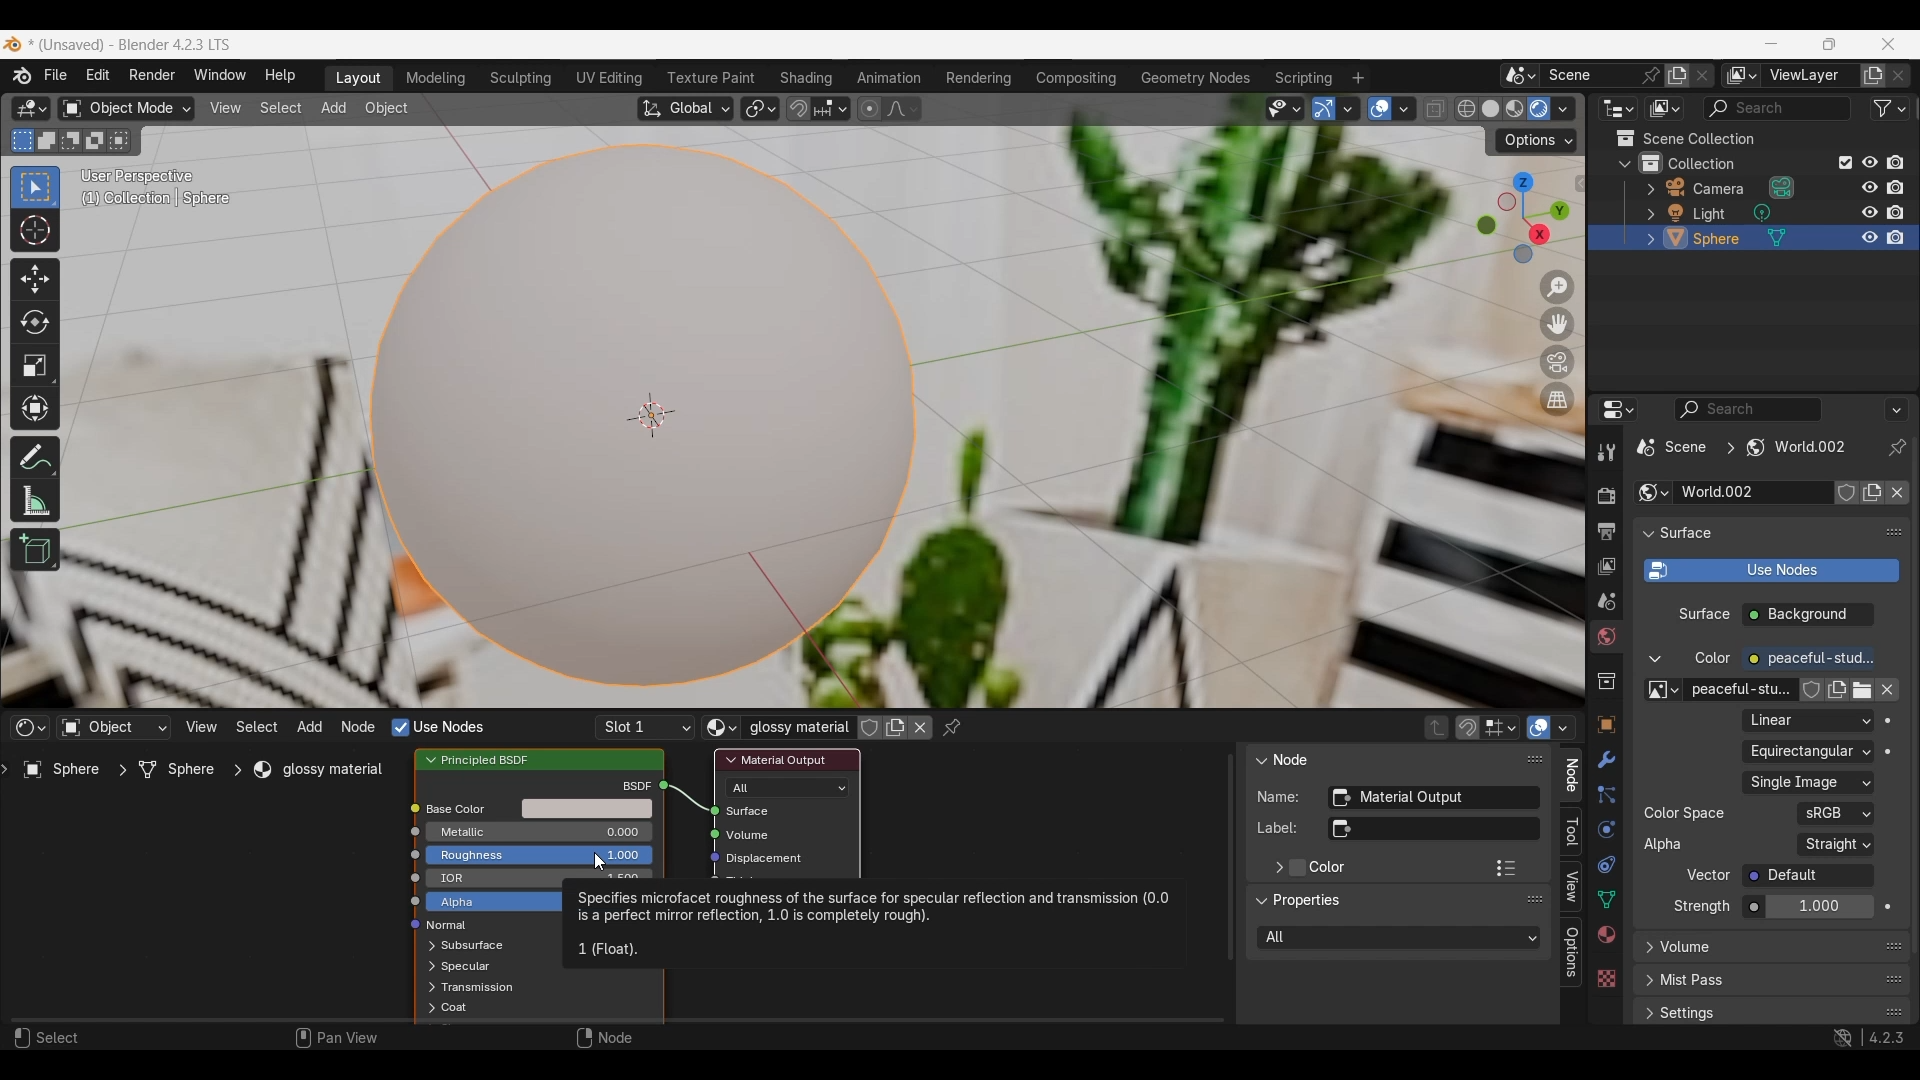 The width and height of the screenshot is (1920, 1080). I want to click on View menu, so click(226, 109).